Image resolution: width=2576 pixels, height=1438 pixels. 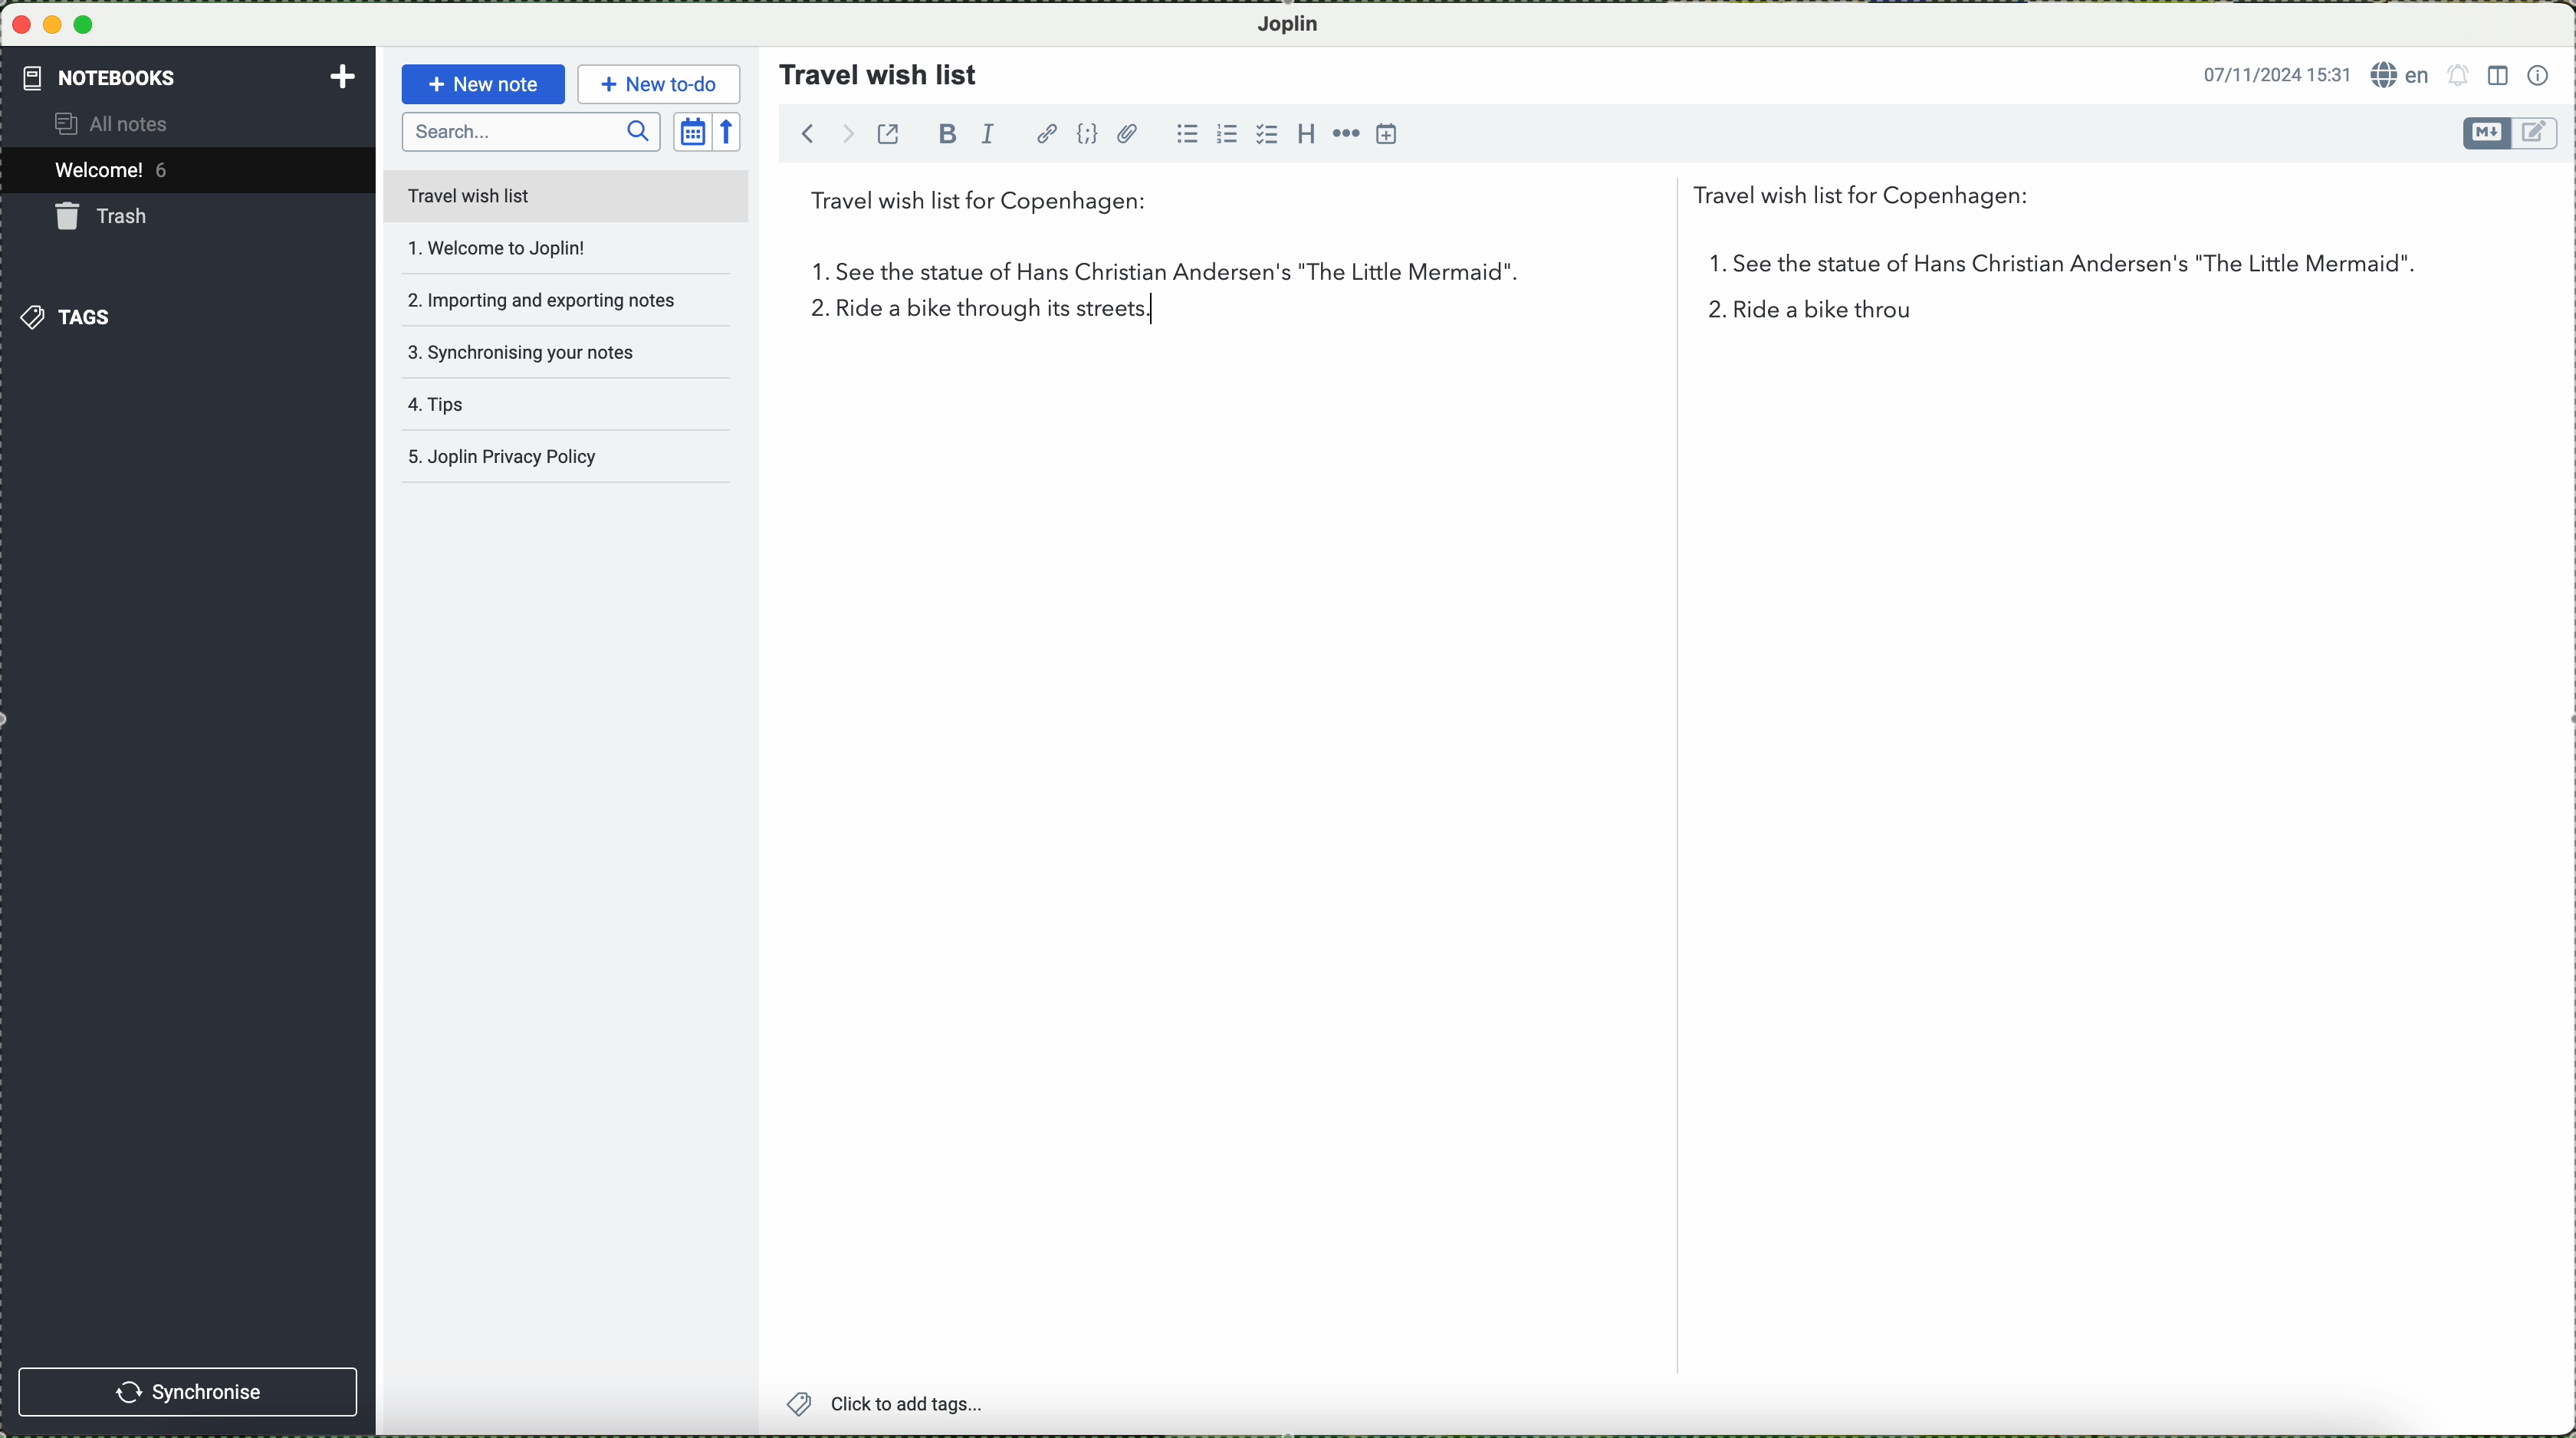 What do you see at coordinates (190, 78) in the screenshot?
I see `notebooks tab` at bounding box center [190, 78].